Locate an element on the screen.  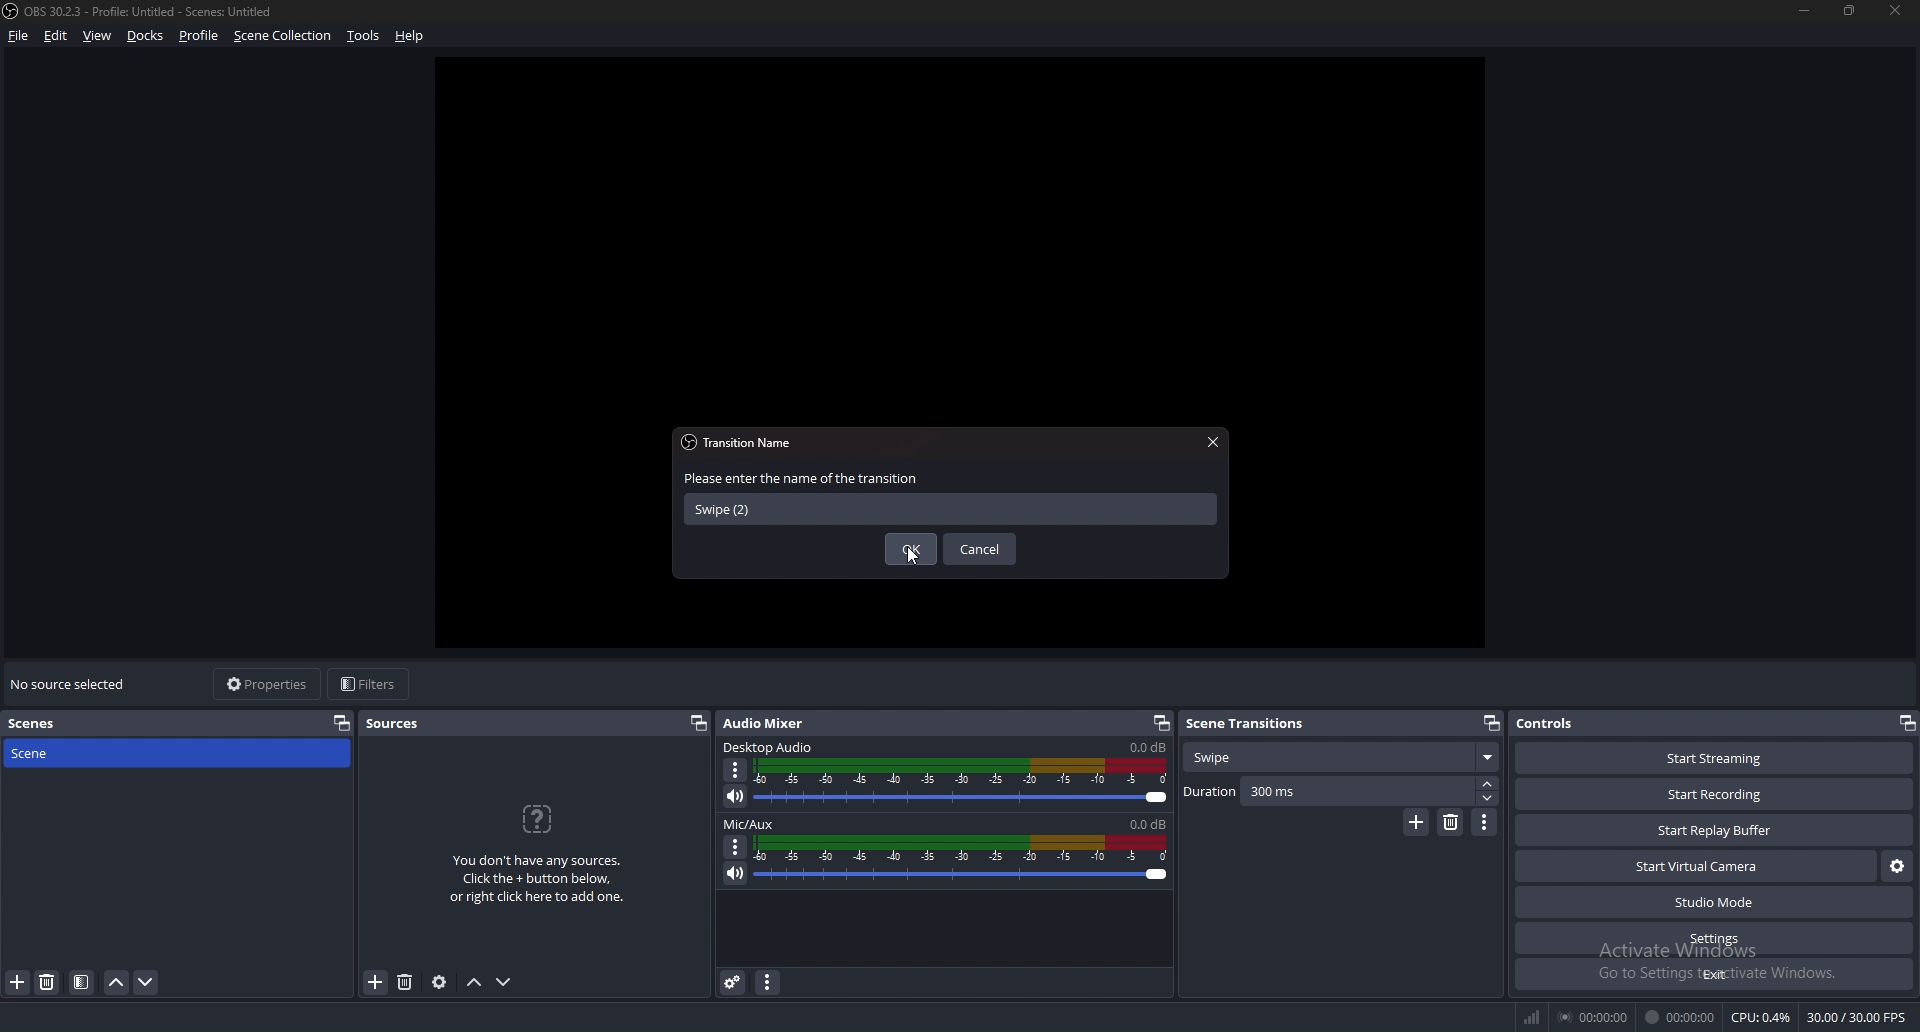
move down is located at coordinates (505, 982).